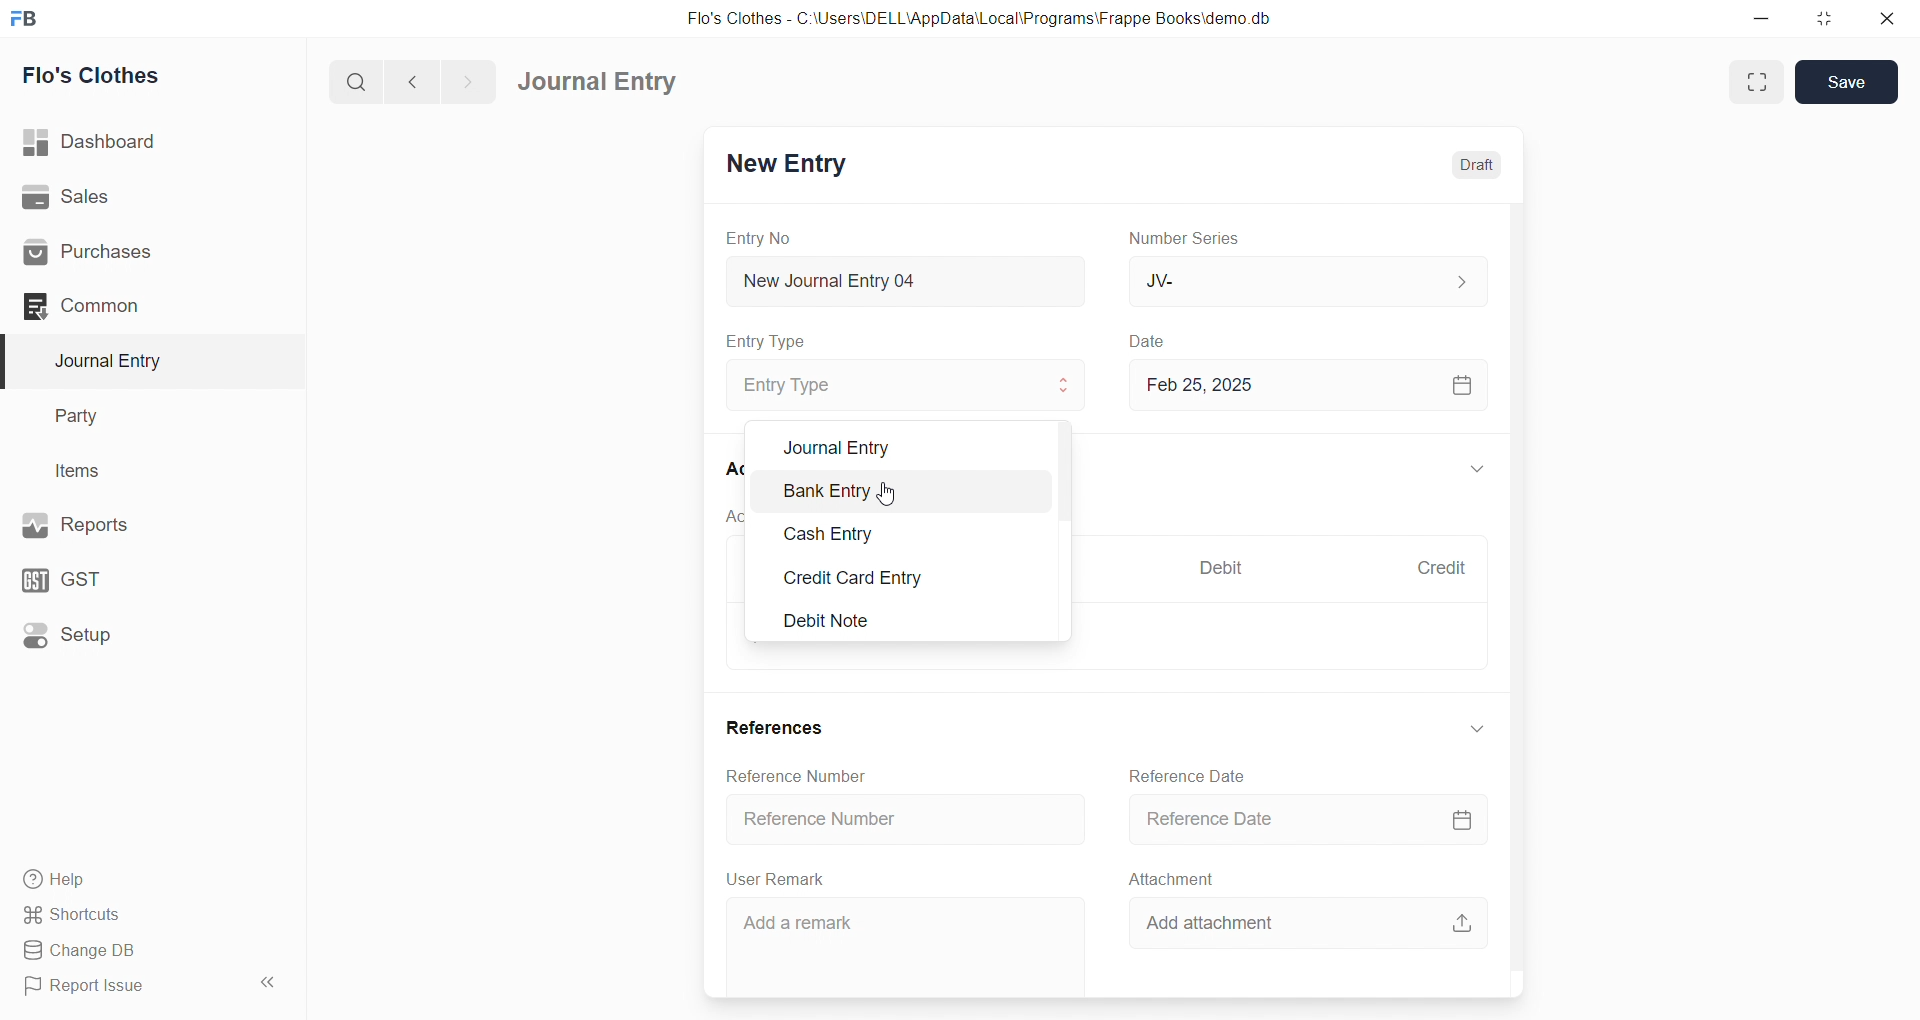 The image size is (1920, 1020). Describe the element at coordinates (780, 729) in the screenshot. I see `References` at that location.